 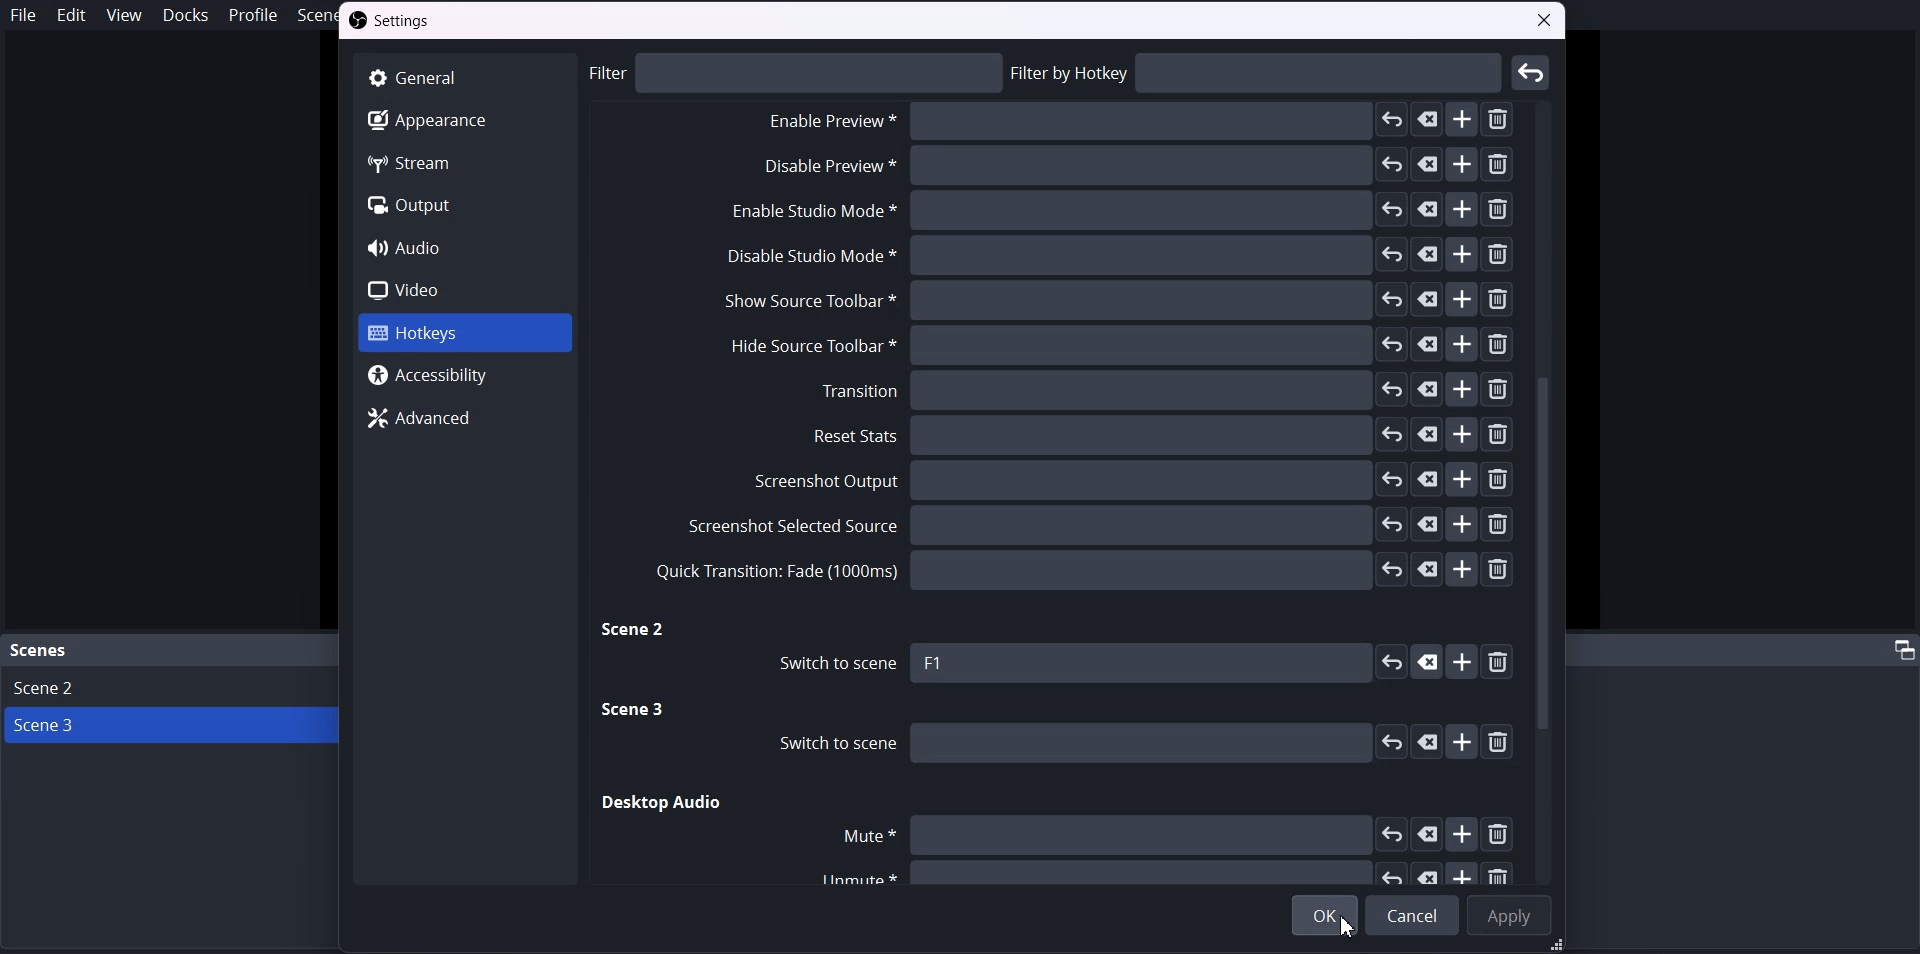 I want to click on Show source toolbar, so click(x=1115, y=301).